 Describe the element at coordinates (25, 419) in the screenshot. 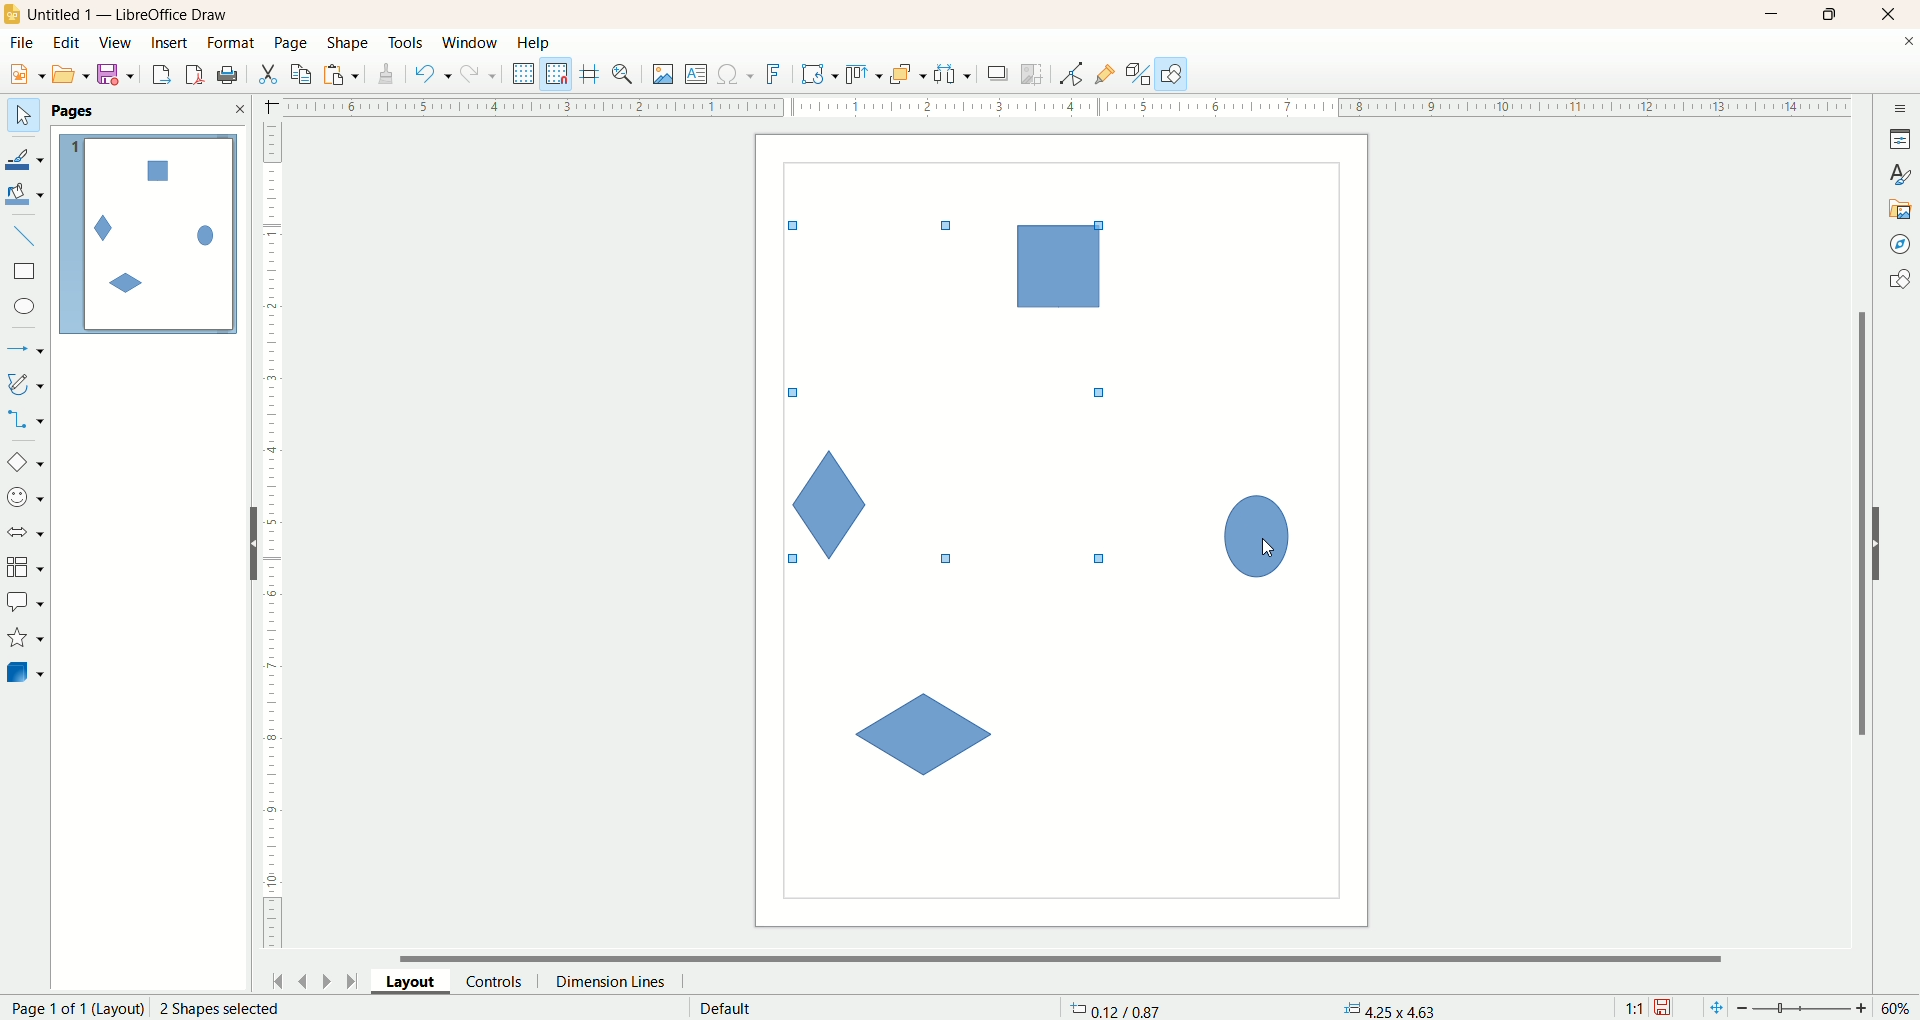

I see `connectors` at that location.